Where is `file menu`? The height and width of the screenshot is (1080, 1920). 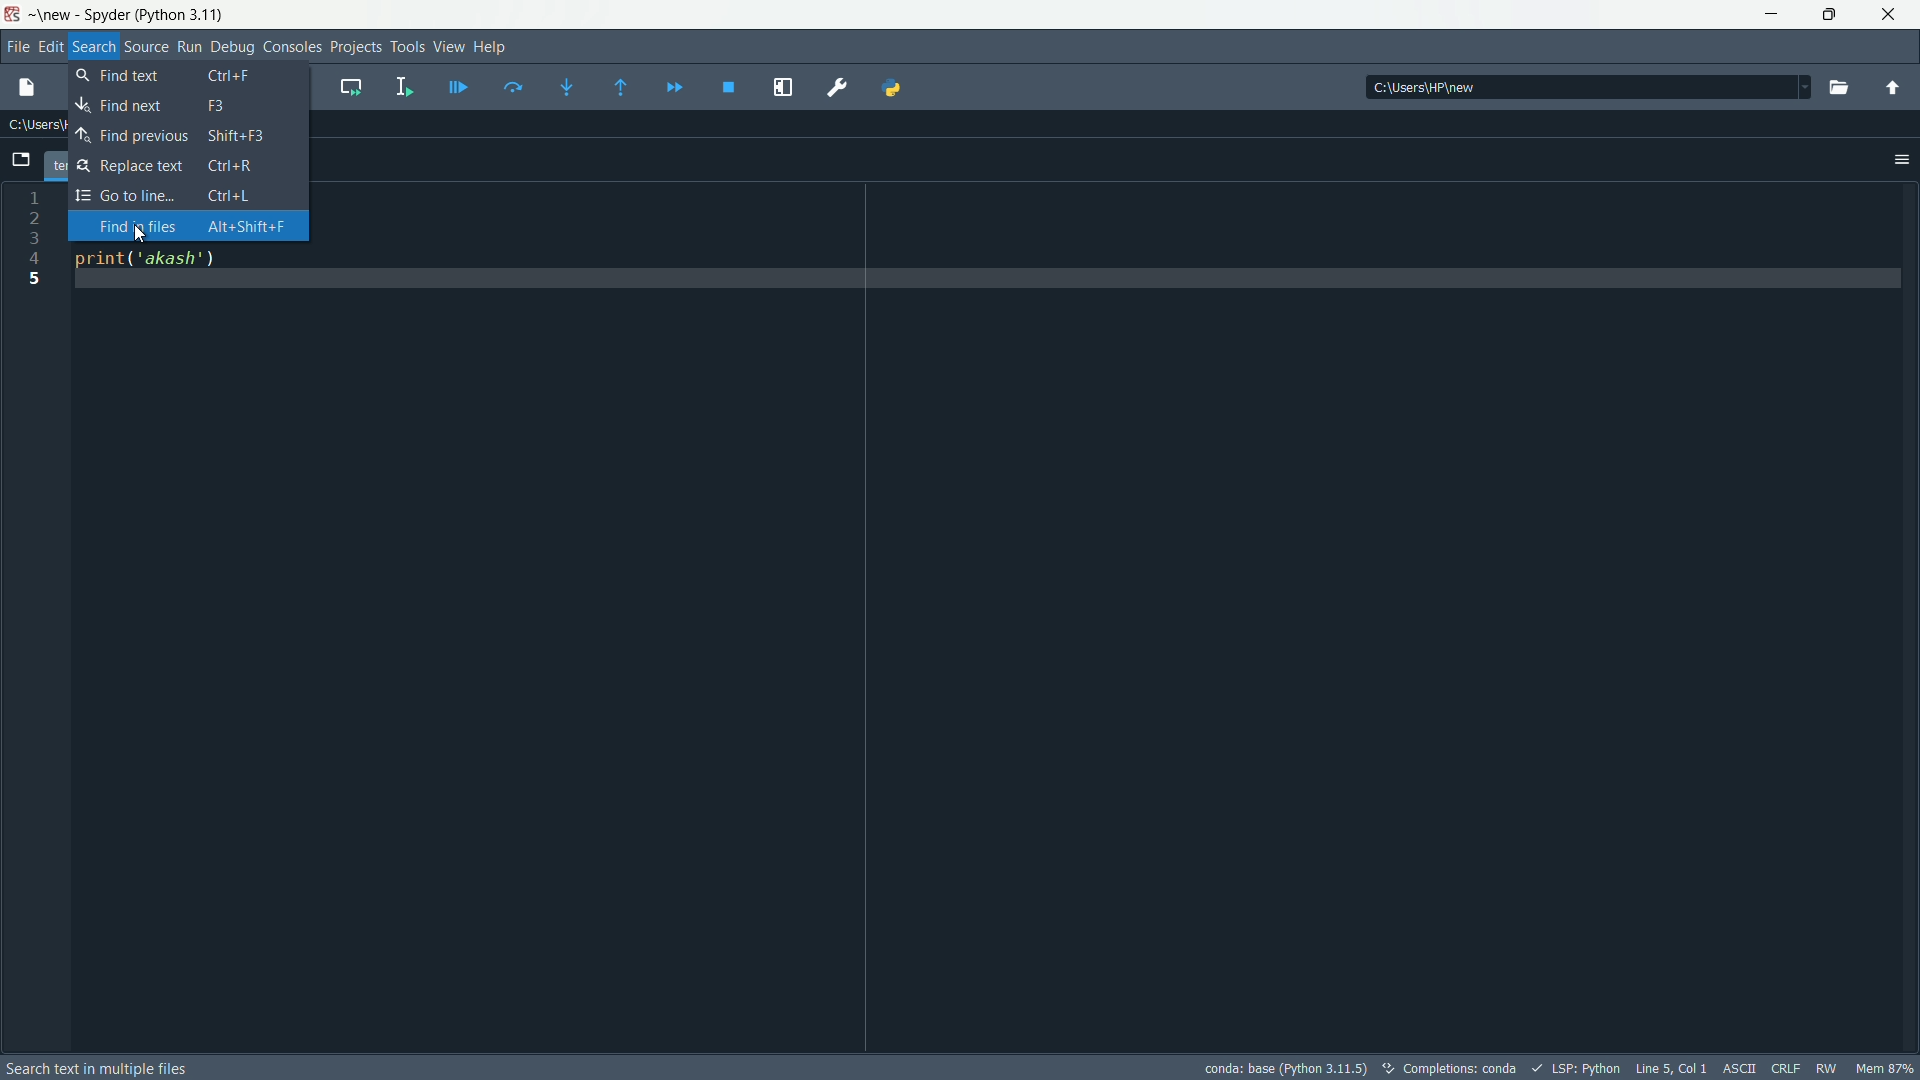
file menu is located at coordinates (16, 46).